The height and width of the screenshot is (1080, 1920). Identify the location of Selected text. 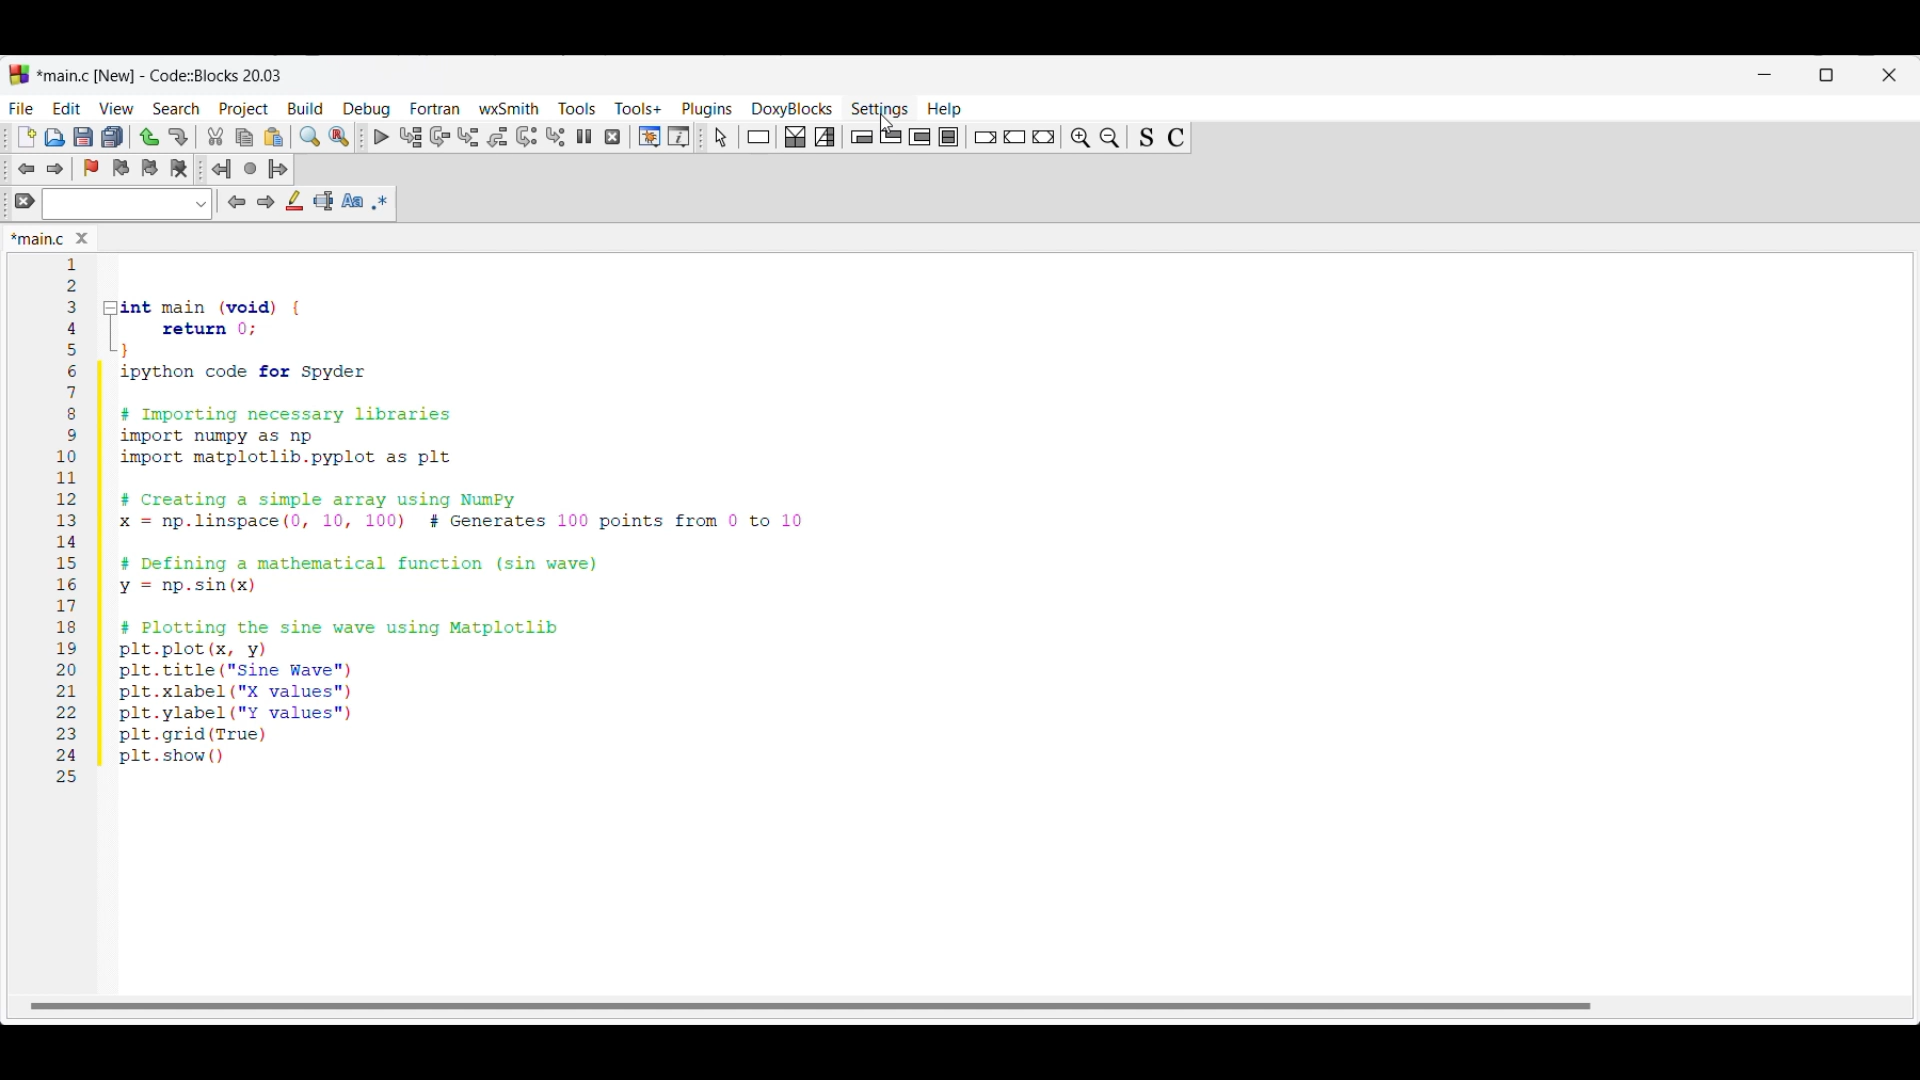
(324, 201).